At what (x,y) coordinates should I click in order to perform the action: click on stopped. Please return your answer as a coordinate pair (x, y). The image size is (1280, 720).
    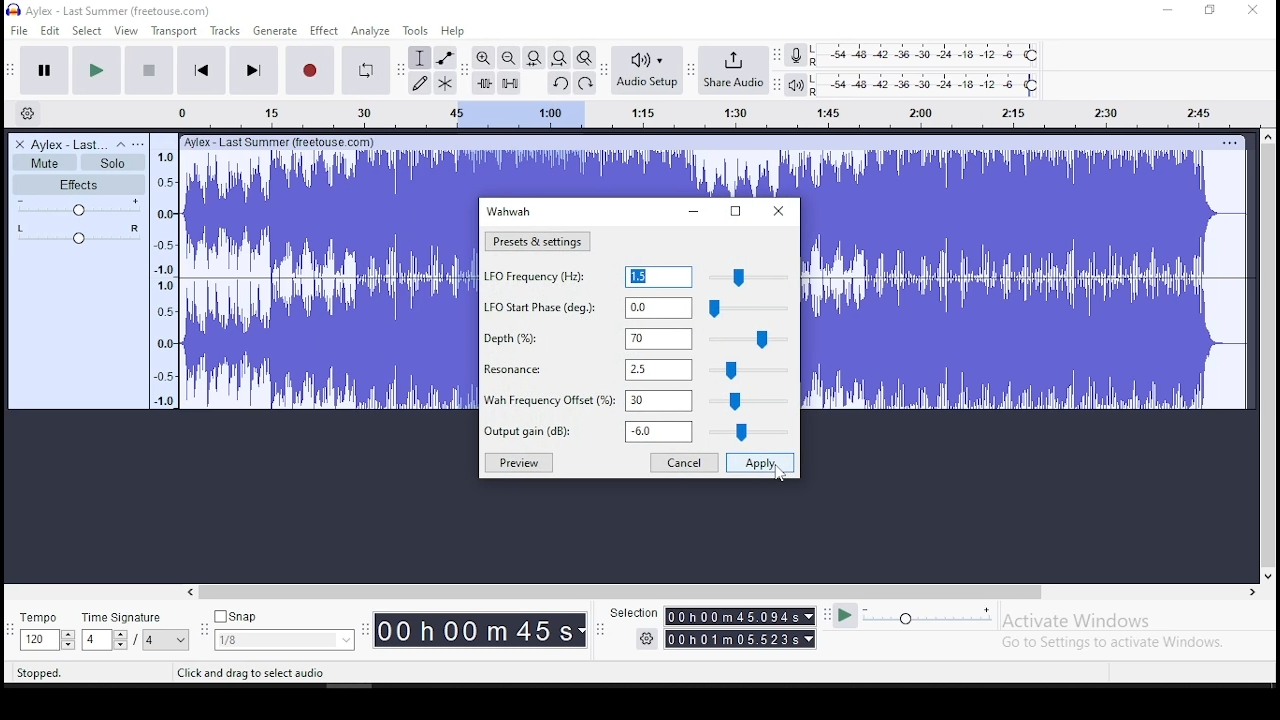
    Looking at the image, I should click on (41, 674).